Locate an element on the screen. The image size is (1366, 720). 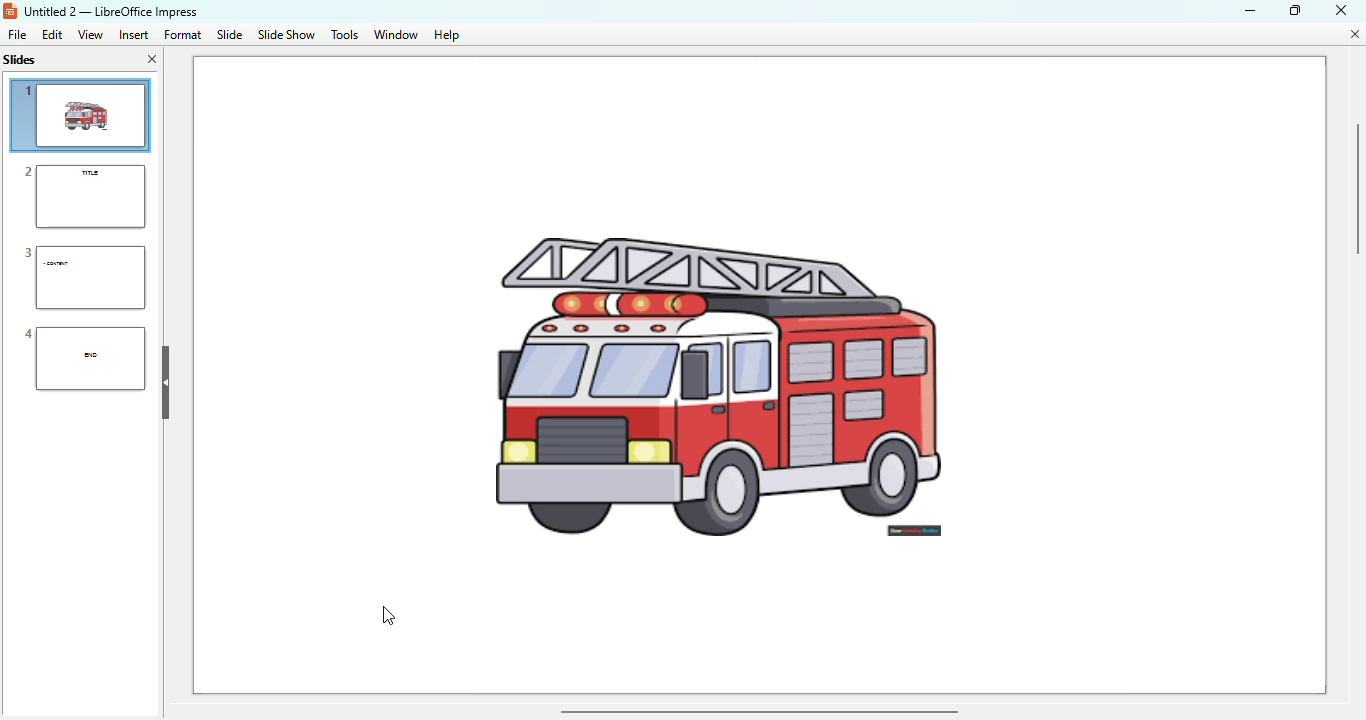
close document is located at coordinates (1354, 34).